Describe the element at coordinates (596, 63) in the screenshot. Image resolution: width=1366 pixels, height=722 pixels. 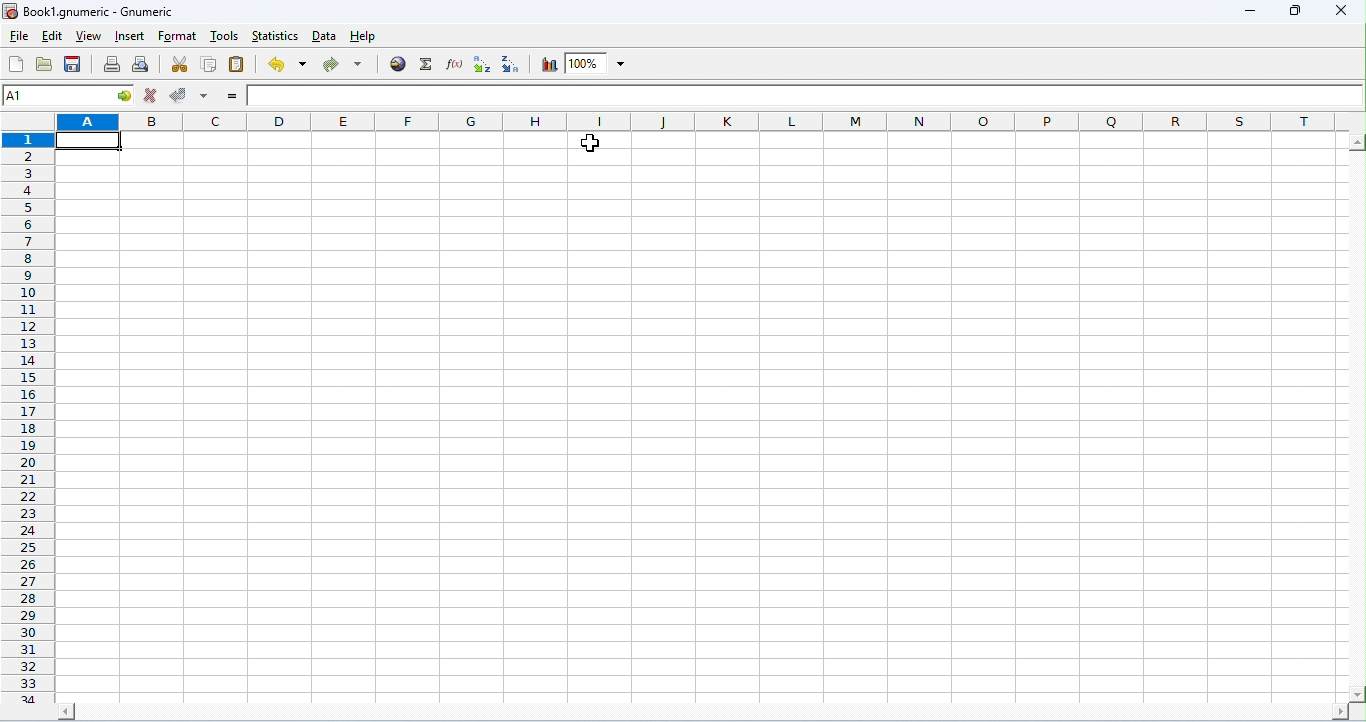
I see `100%` at that location.